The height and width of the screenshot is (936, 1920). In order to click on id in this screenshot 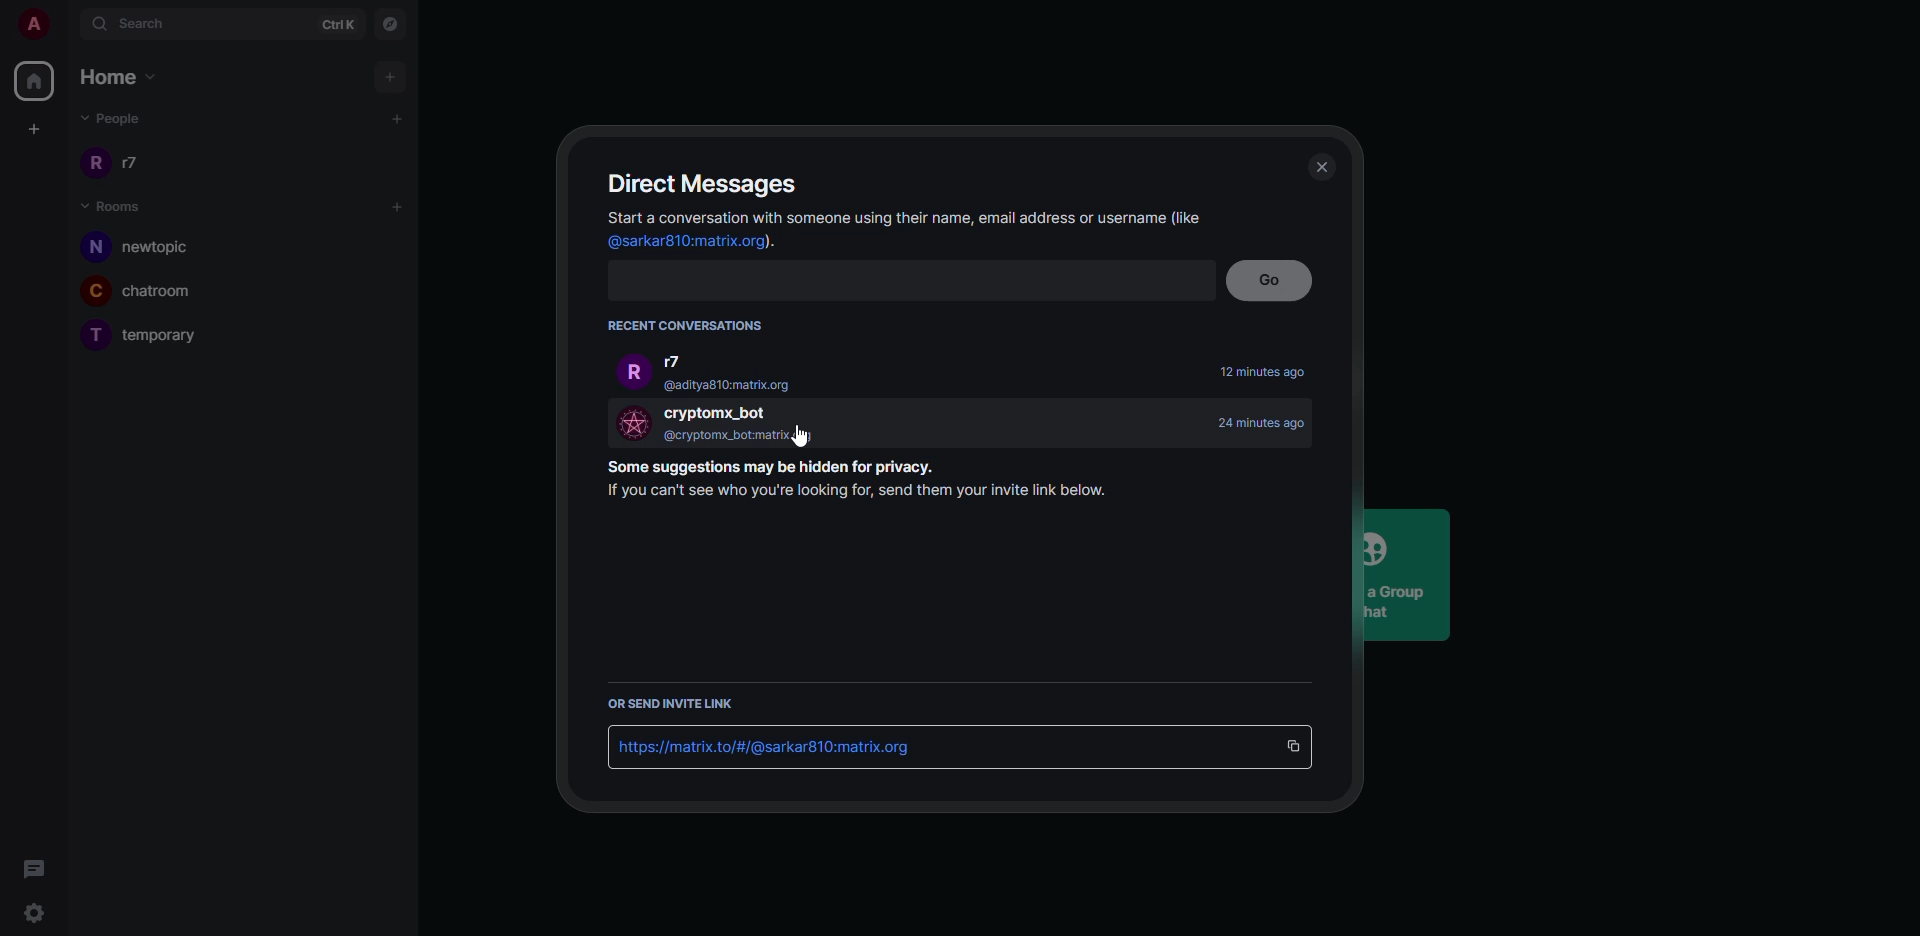, I will do `click(765, 748)`.